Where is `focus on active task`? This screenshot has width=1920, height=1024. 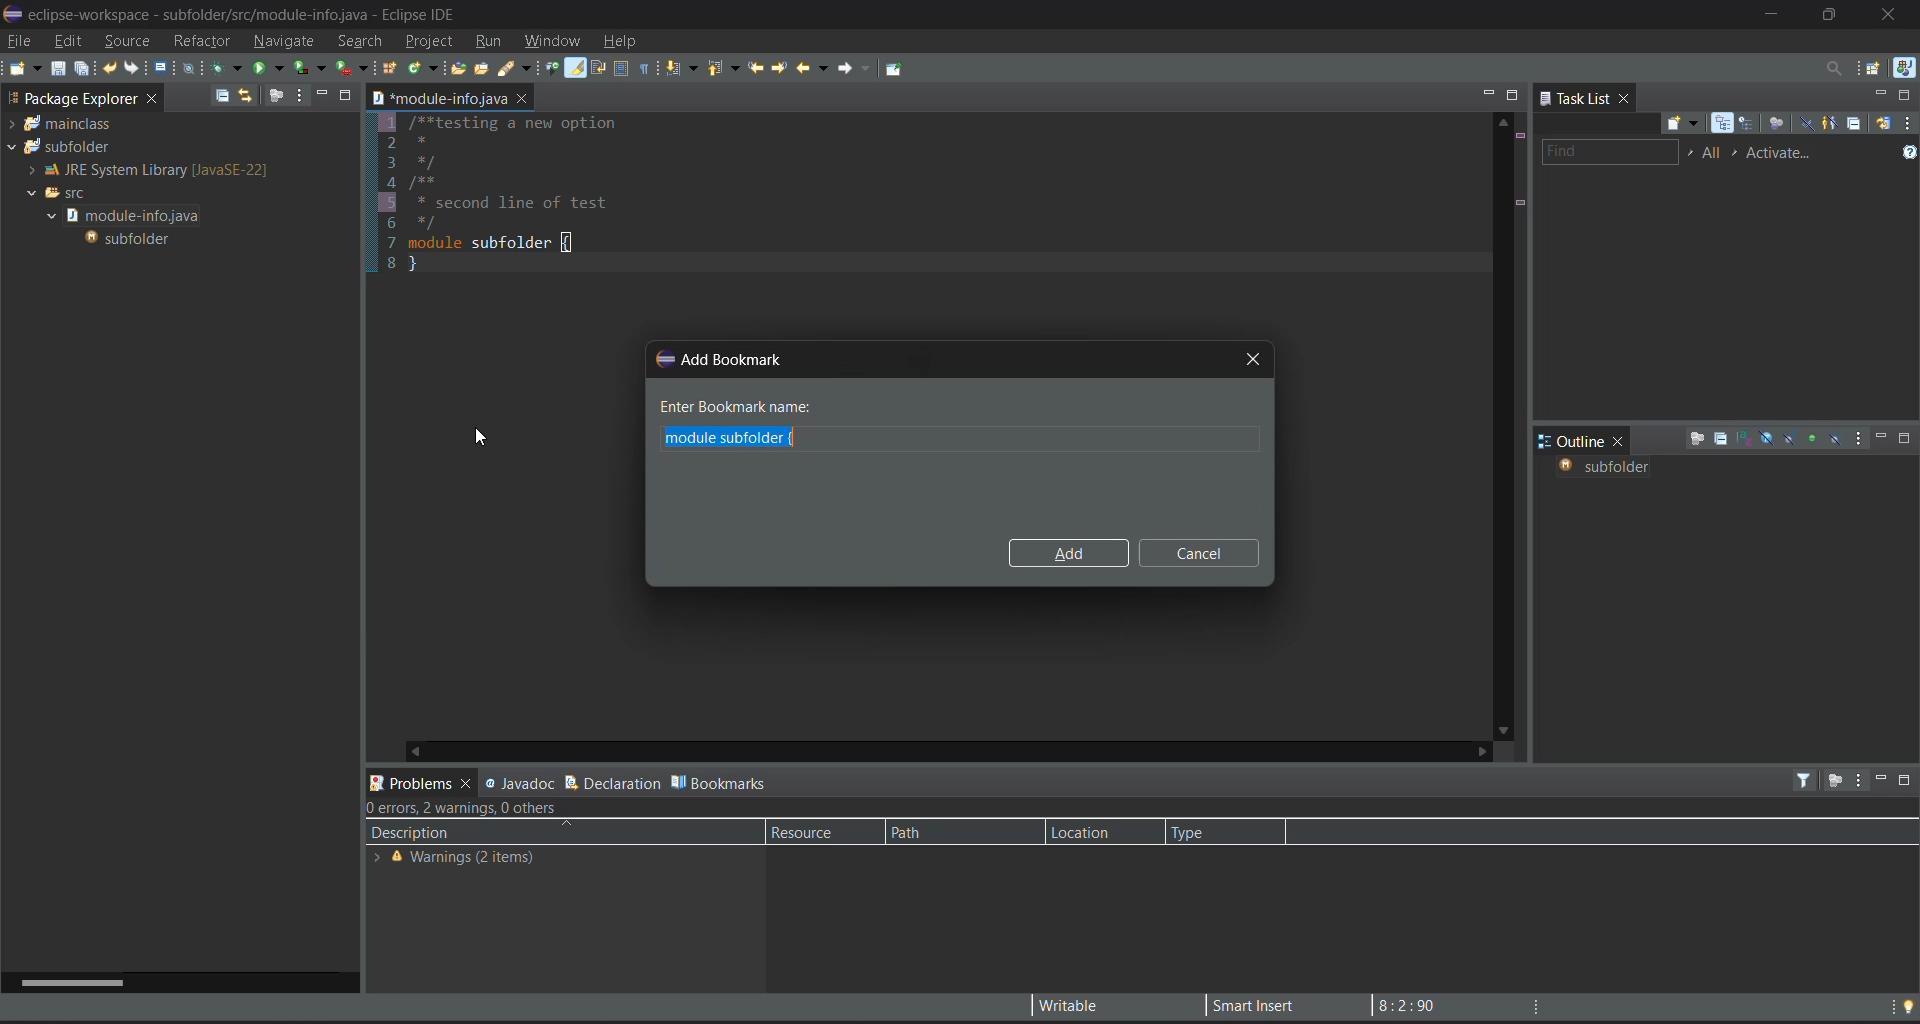
focus on active task is located at coordinates (1697, 440).